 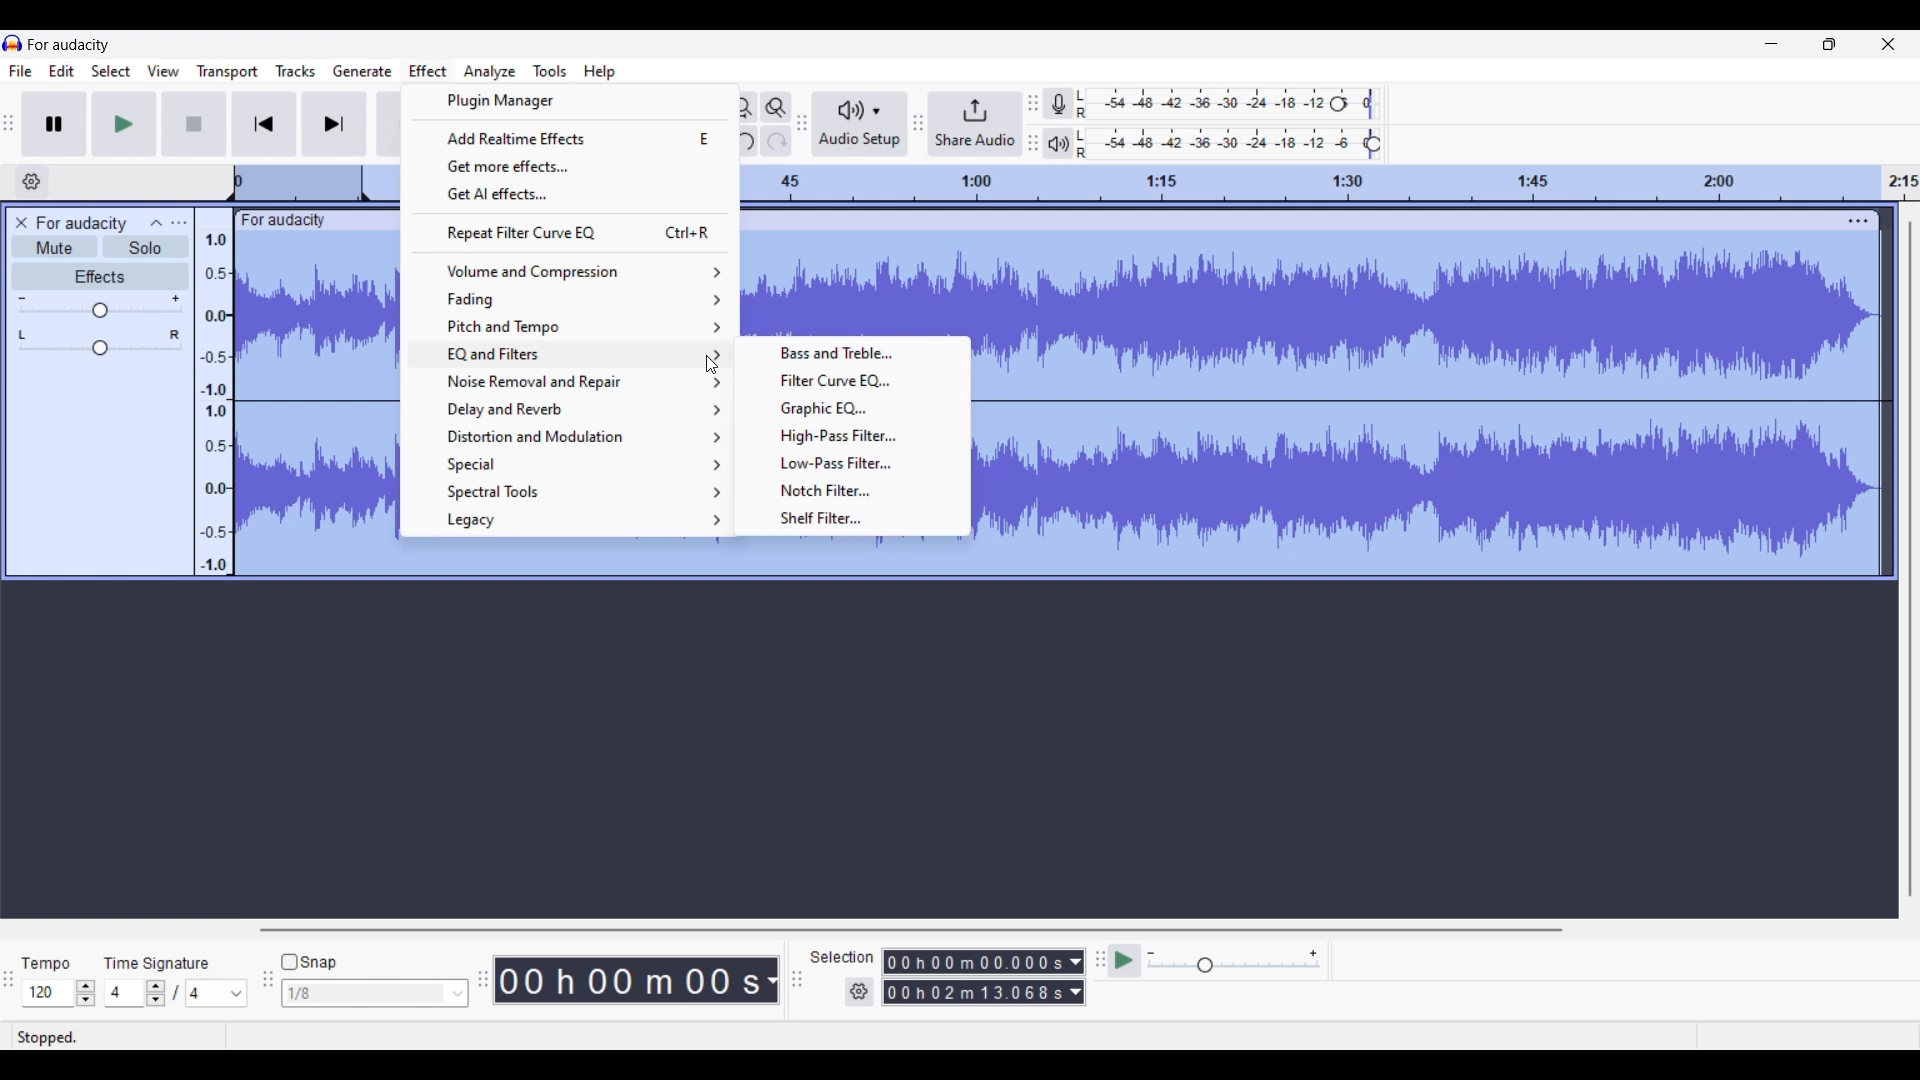 What do you see at coordinates (212, 391) in the screenshot?
I see `Scale to measure audio` at bounding box center [212, 391].